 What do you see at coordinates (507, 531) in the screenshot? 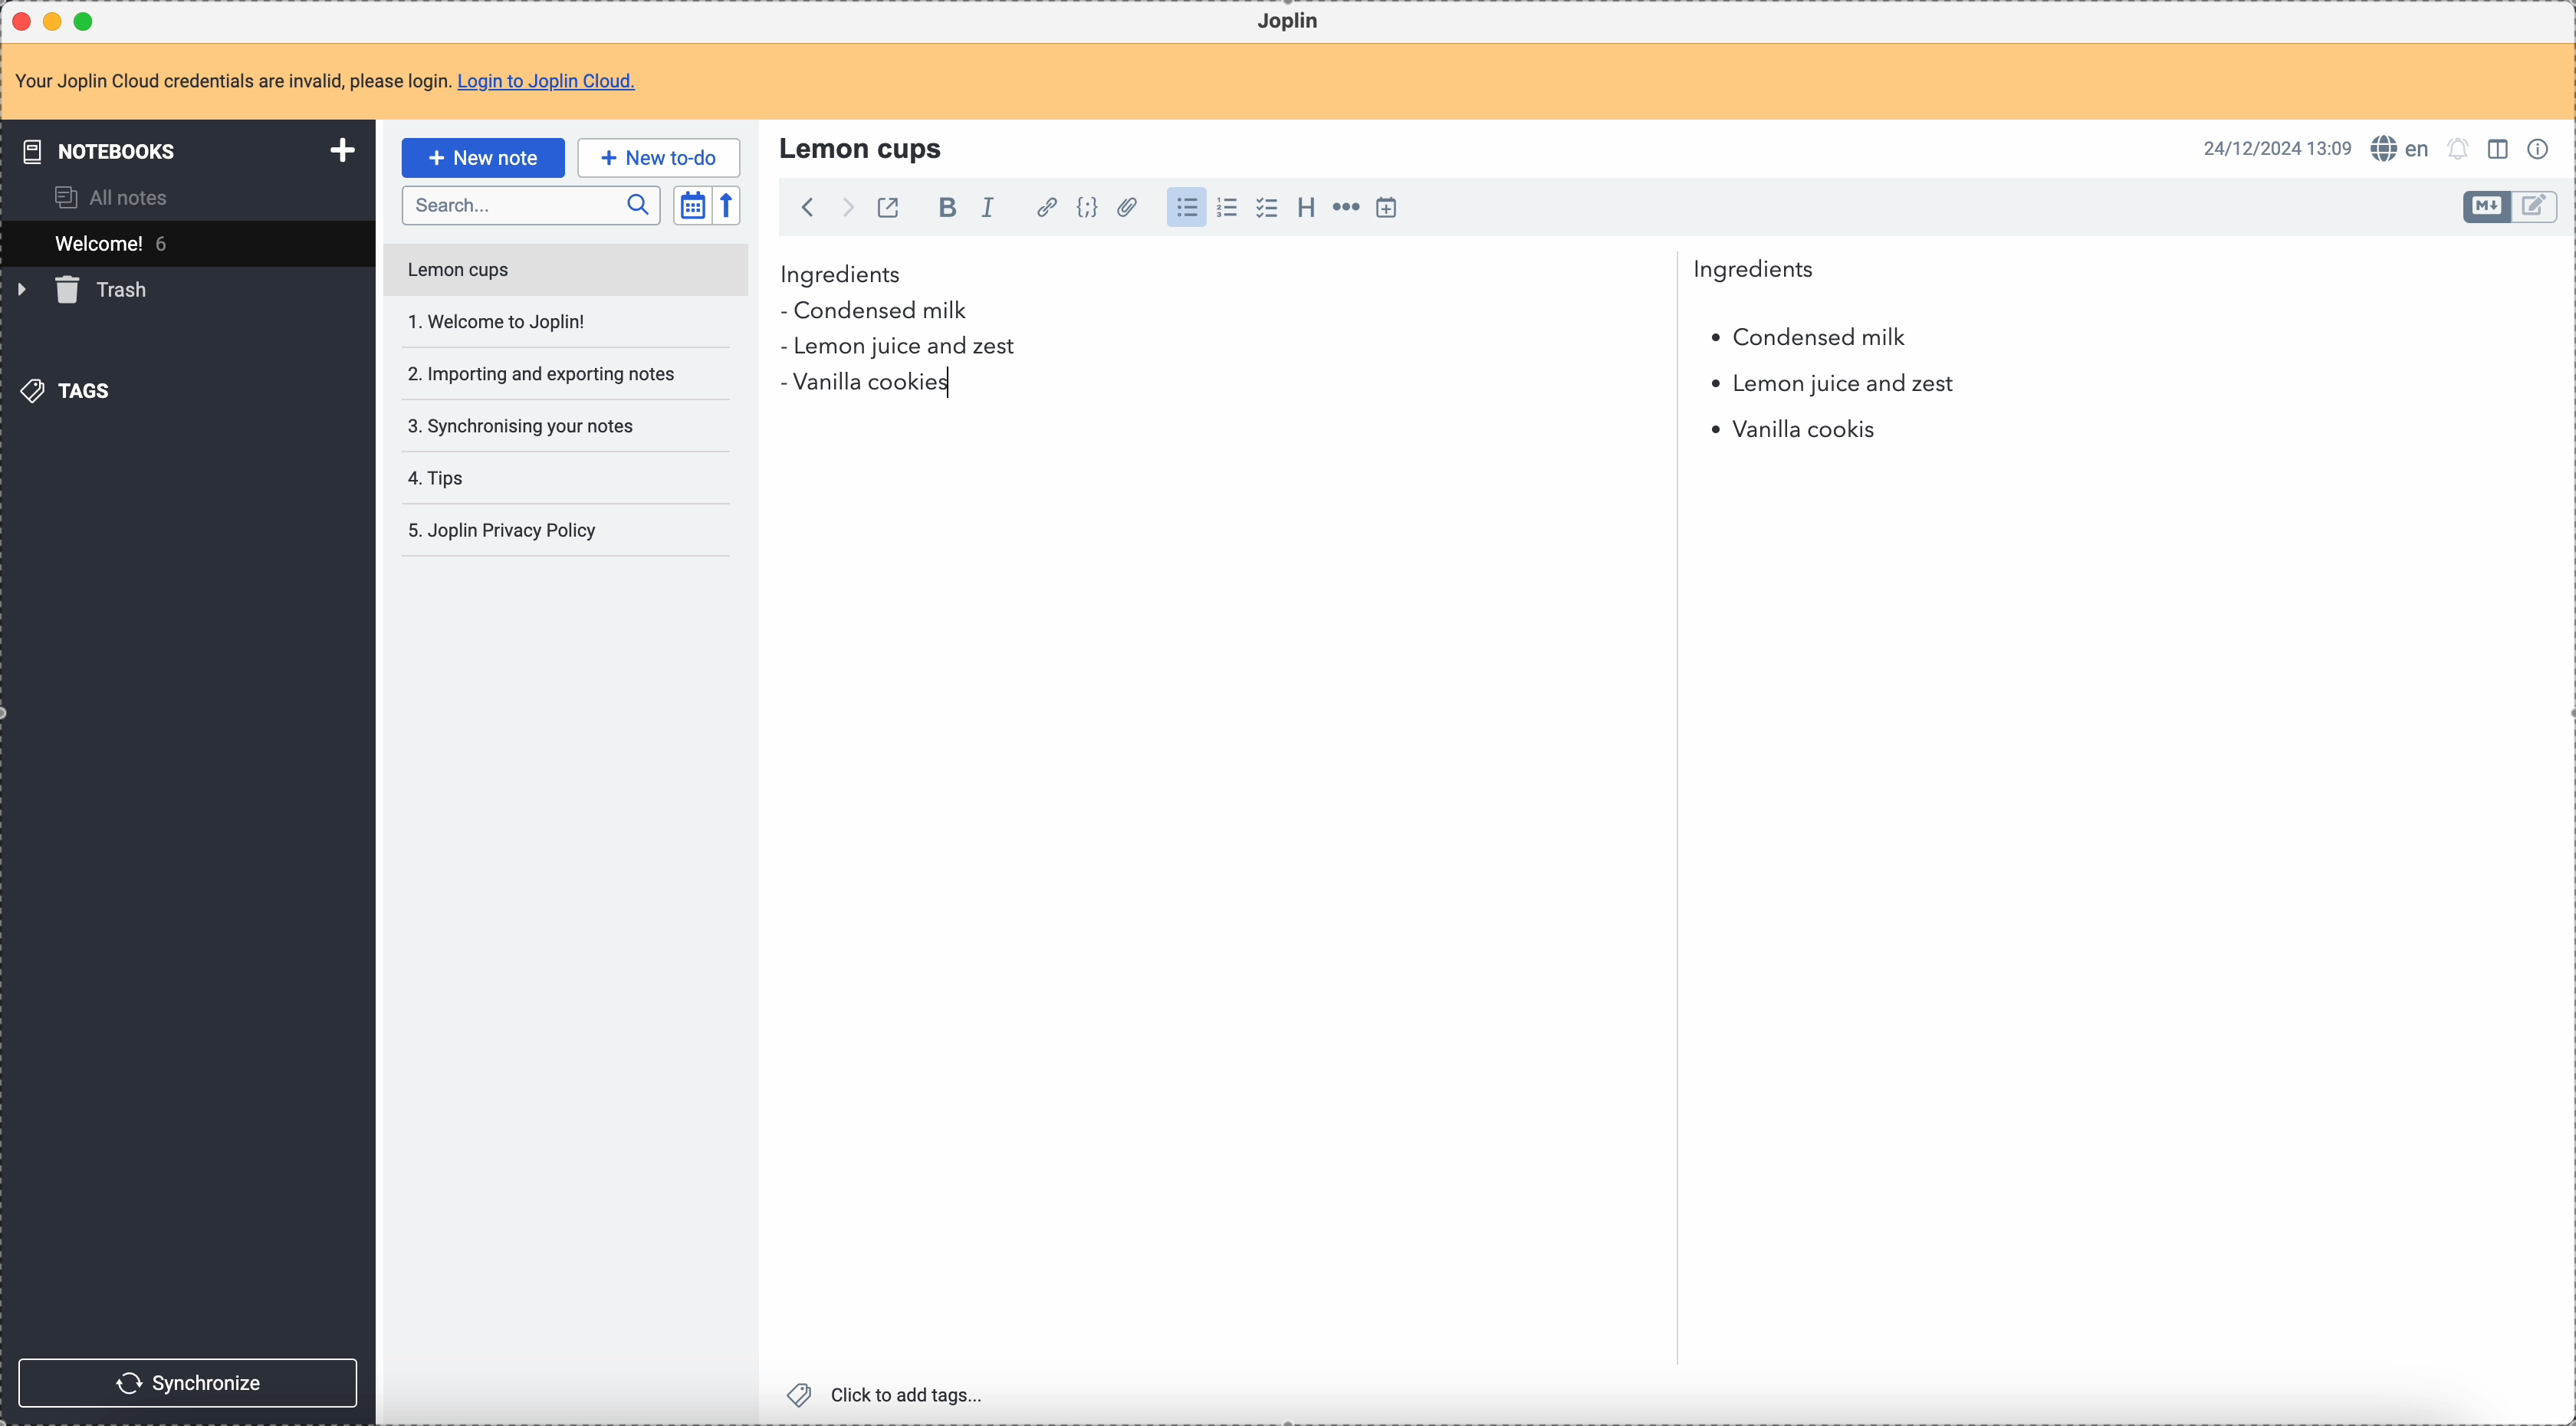
I see `Joplin privacy policy note` at bounding box center [507, 531].